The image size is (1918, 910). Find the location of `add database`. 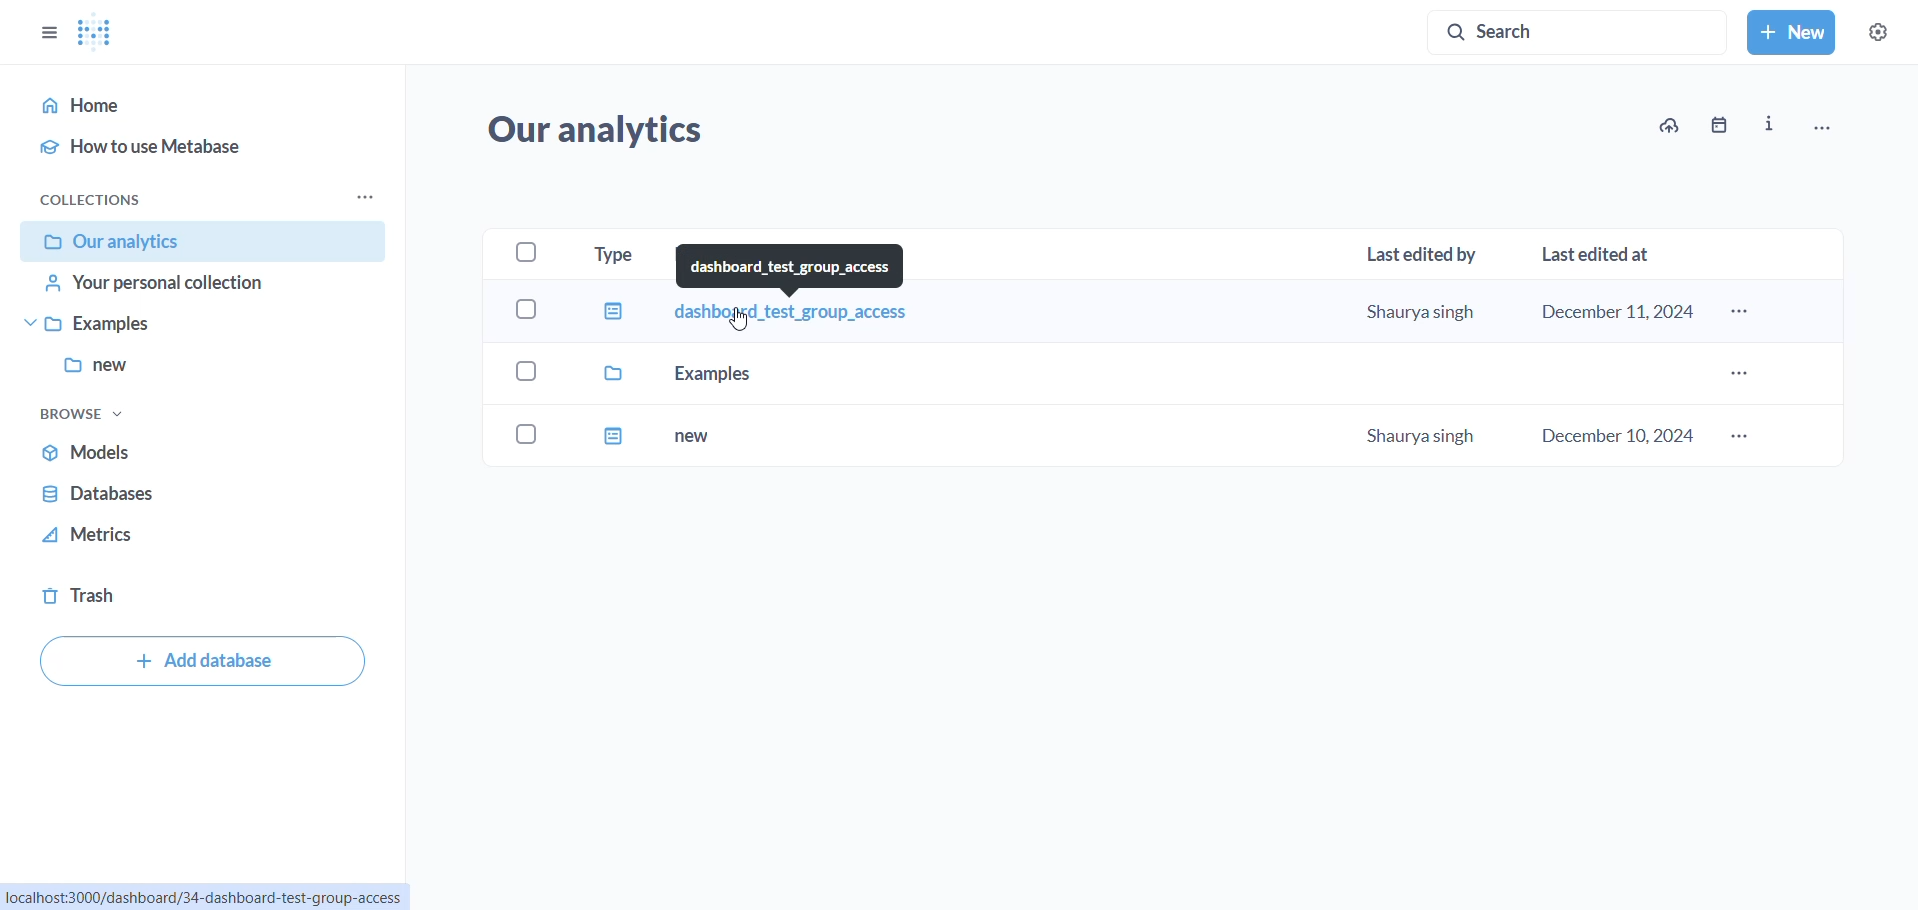

add database is located at coordinates (202, 663).